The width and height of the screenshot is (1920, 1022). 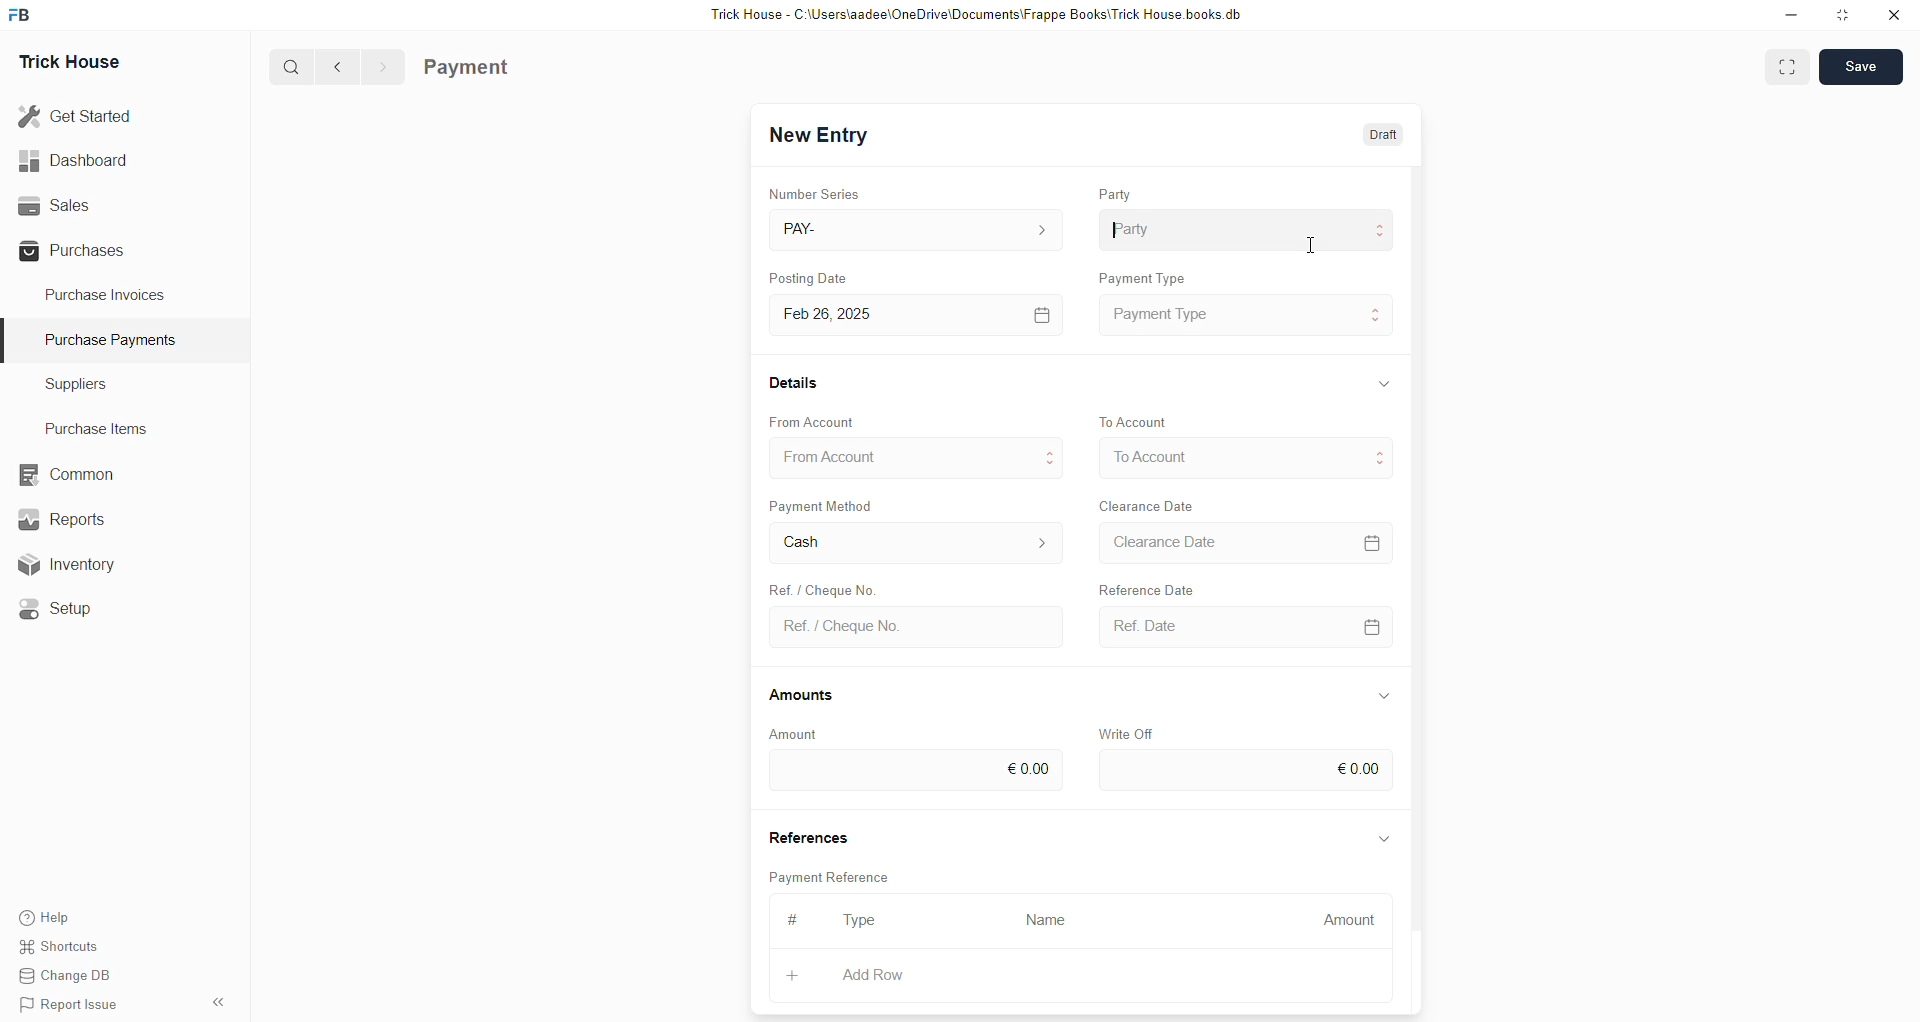 I want to click on Clearance Date , so click(x=1242, y=541).